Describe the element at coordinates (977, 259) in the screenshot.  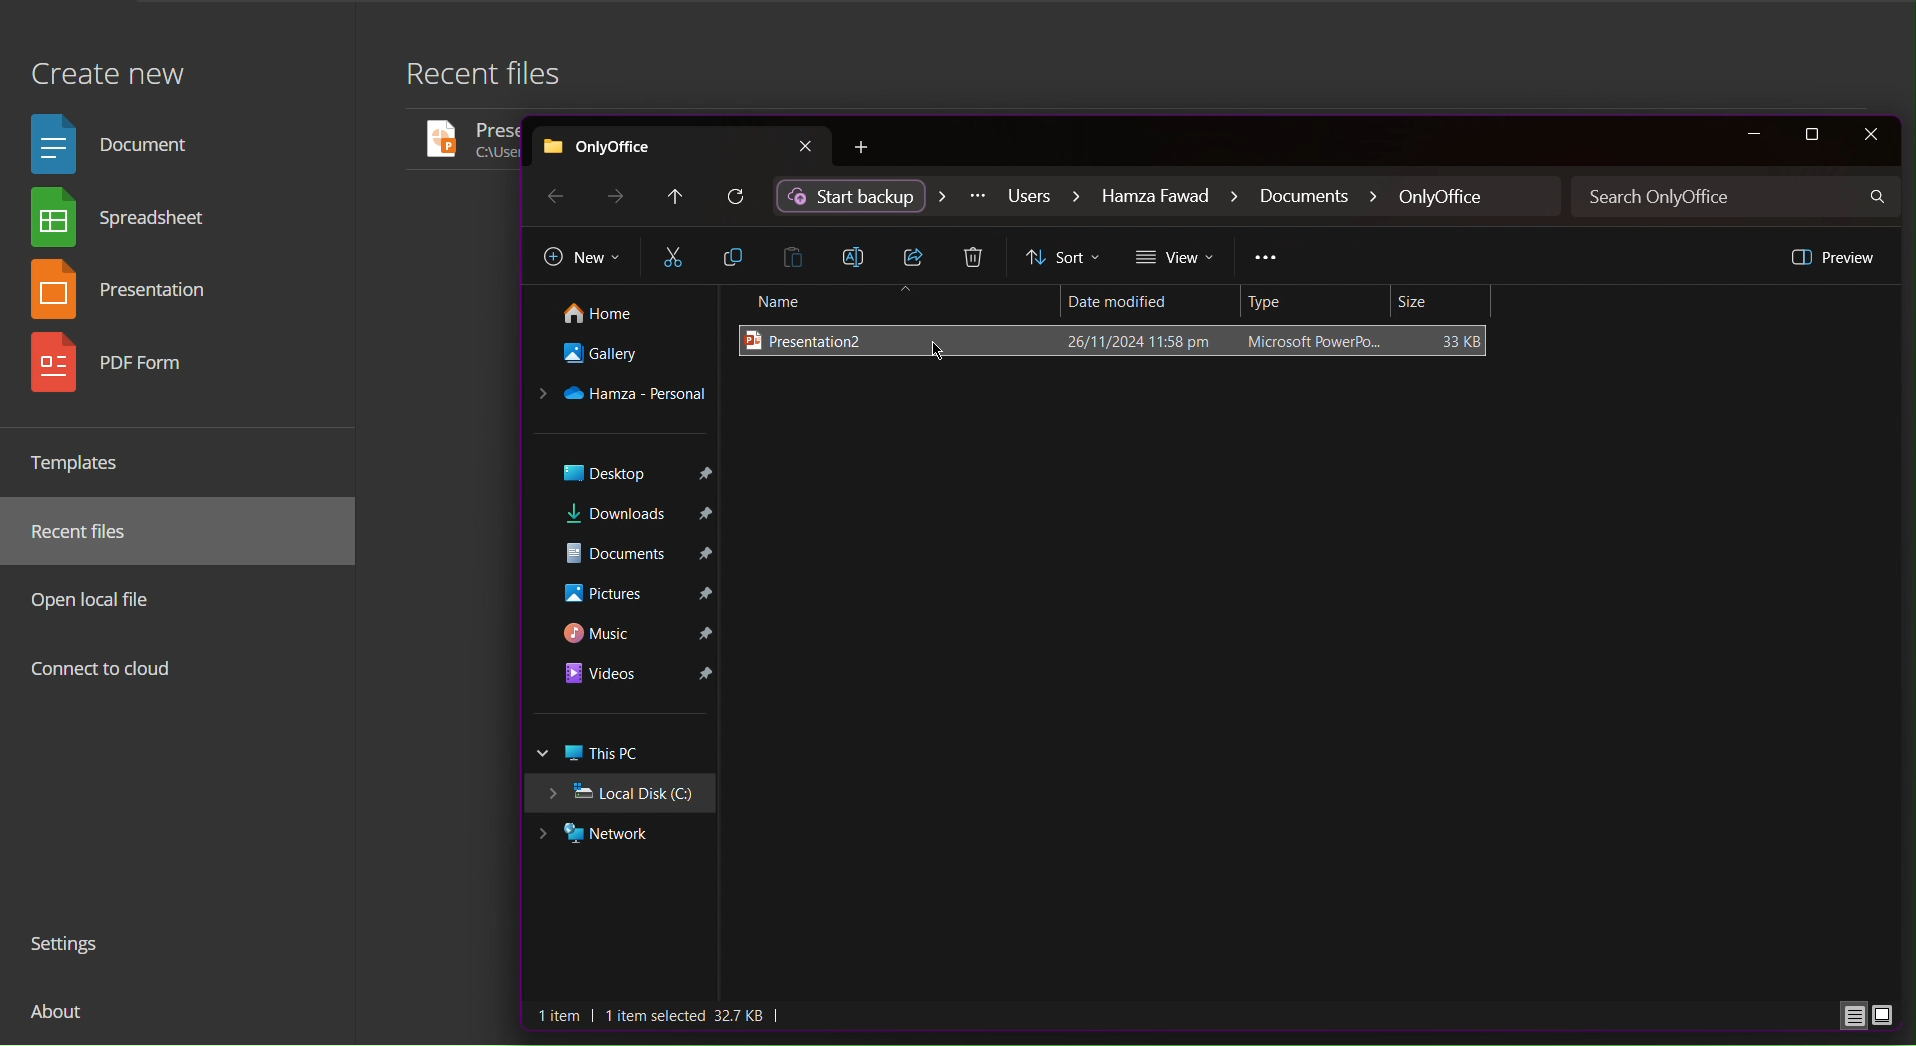
I see `Delete` at that location.